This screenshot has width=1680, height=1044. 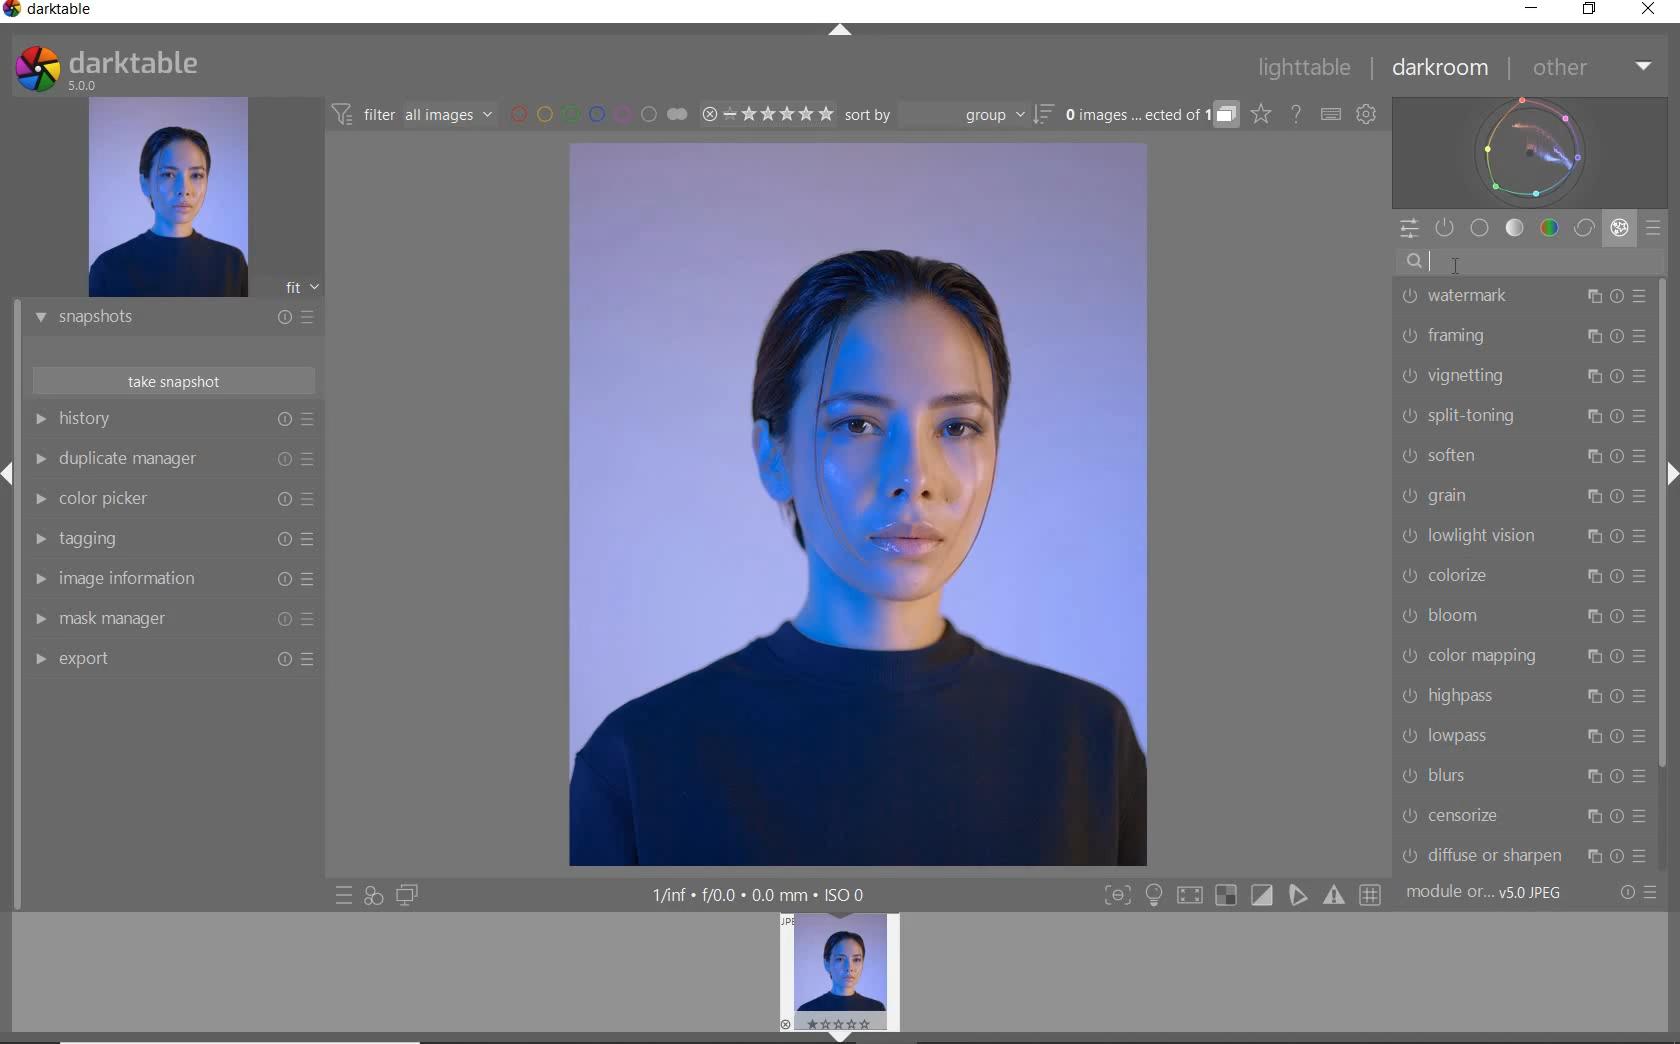 I want to click on EXPAND/COLLAPSE, so click(x=843, y=32).